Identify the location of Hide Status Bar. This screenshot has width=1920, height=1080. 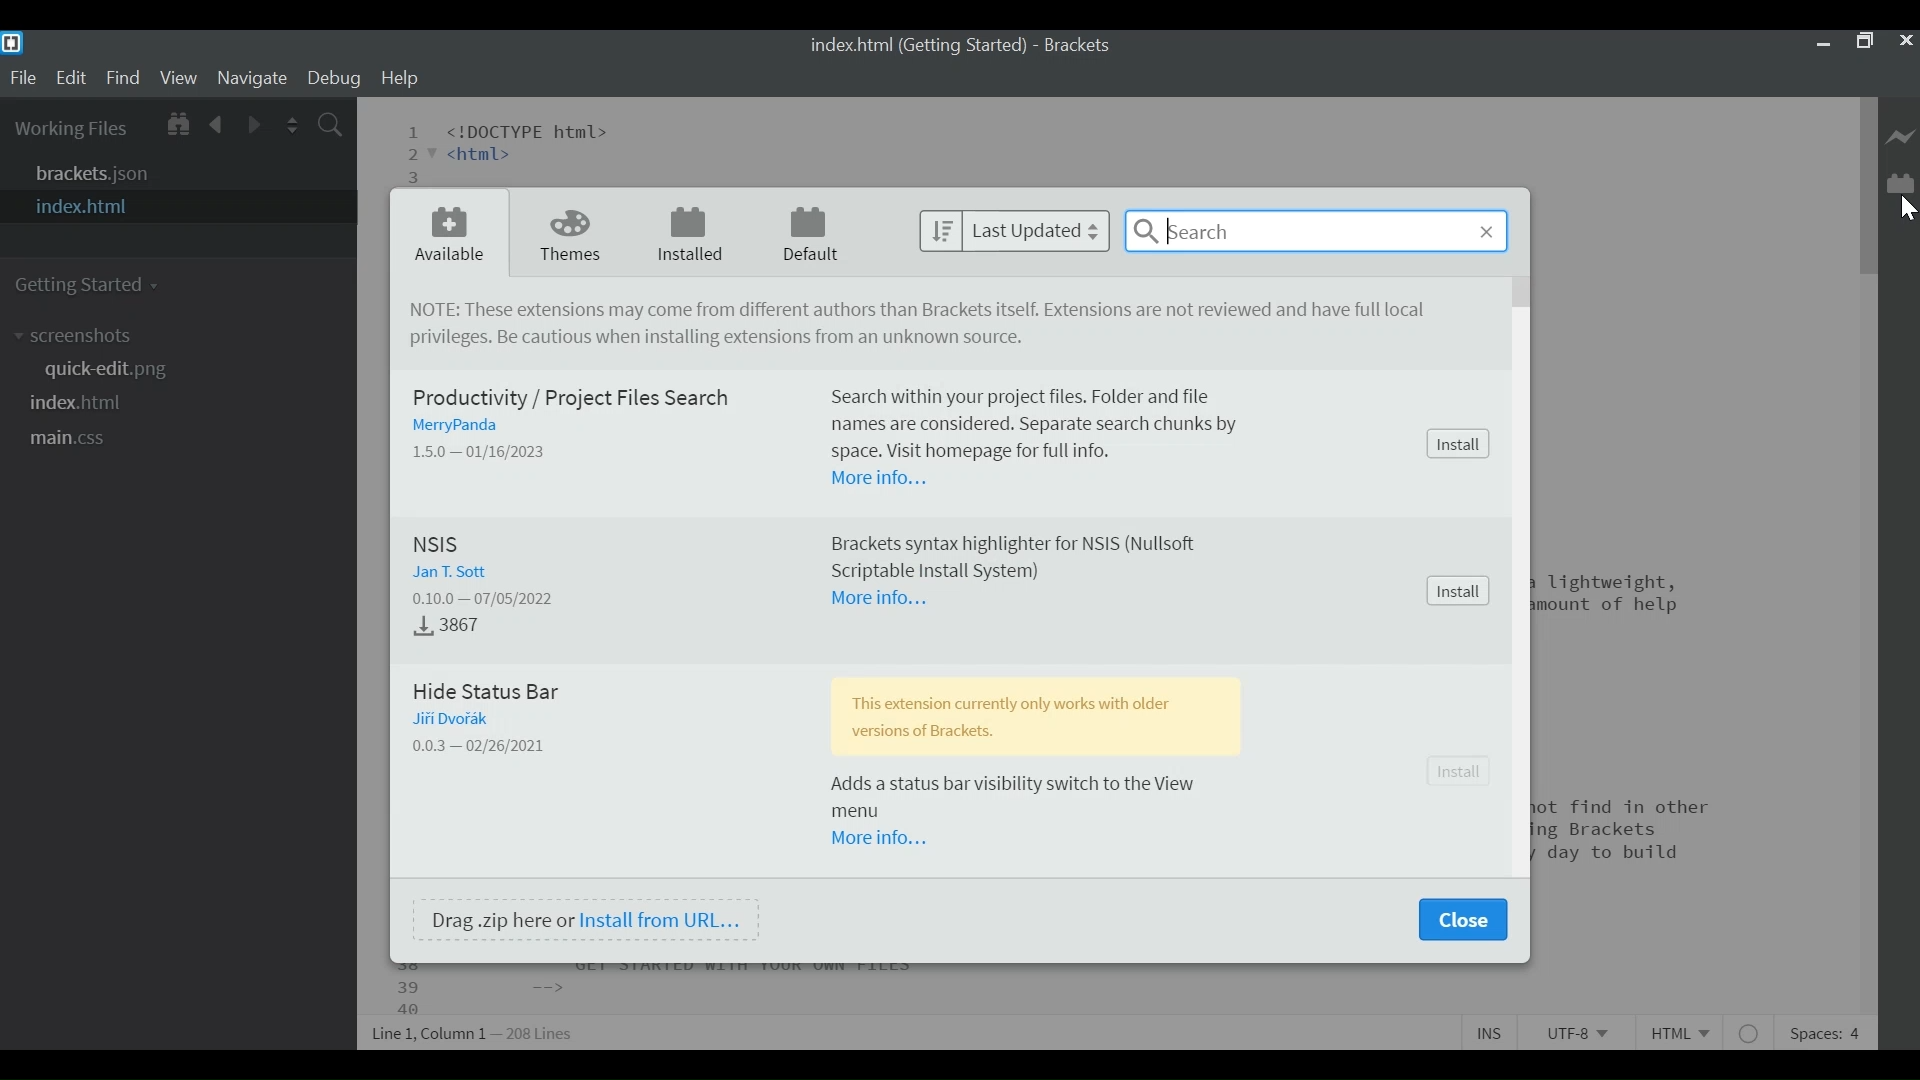
(491, 692).